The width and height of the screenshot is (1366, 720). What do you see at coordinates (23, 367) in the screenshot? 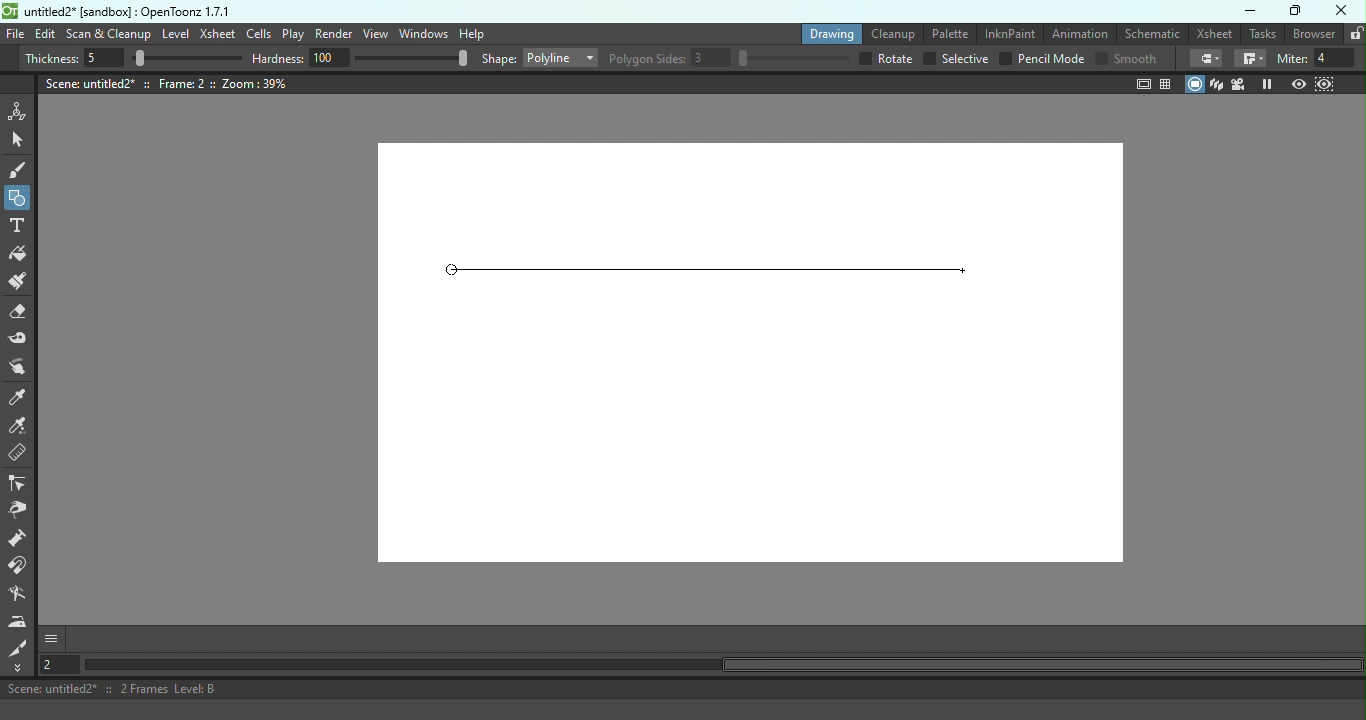
I see `Pinch tool` at bounding box center [23, 367].